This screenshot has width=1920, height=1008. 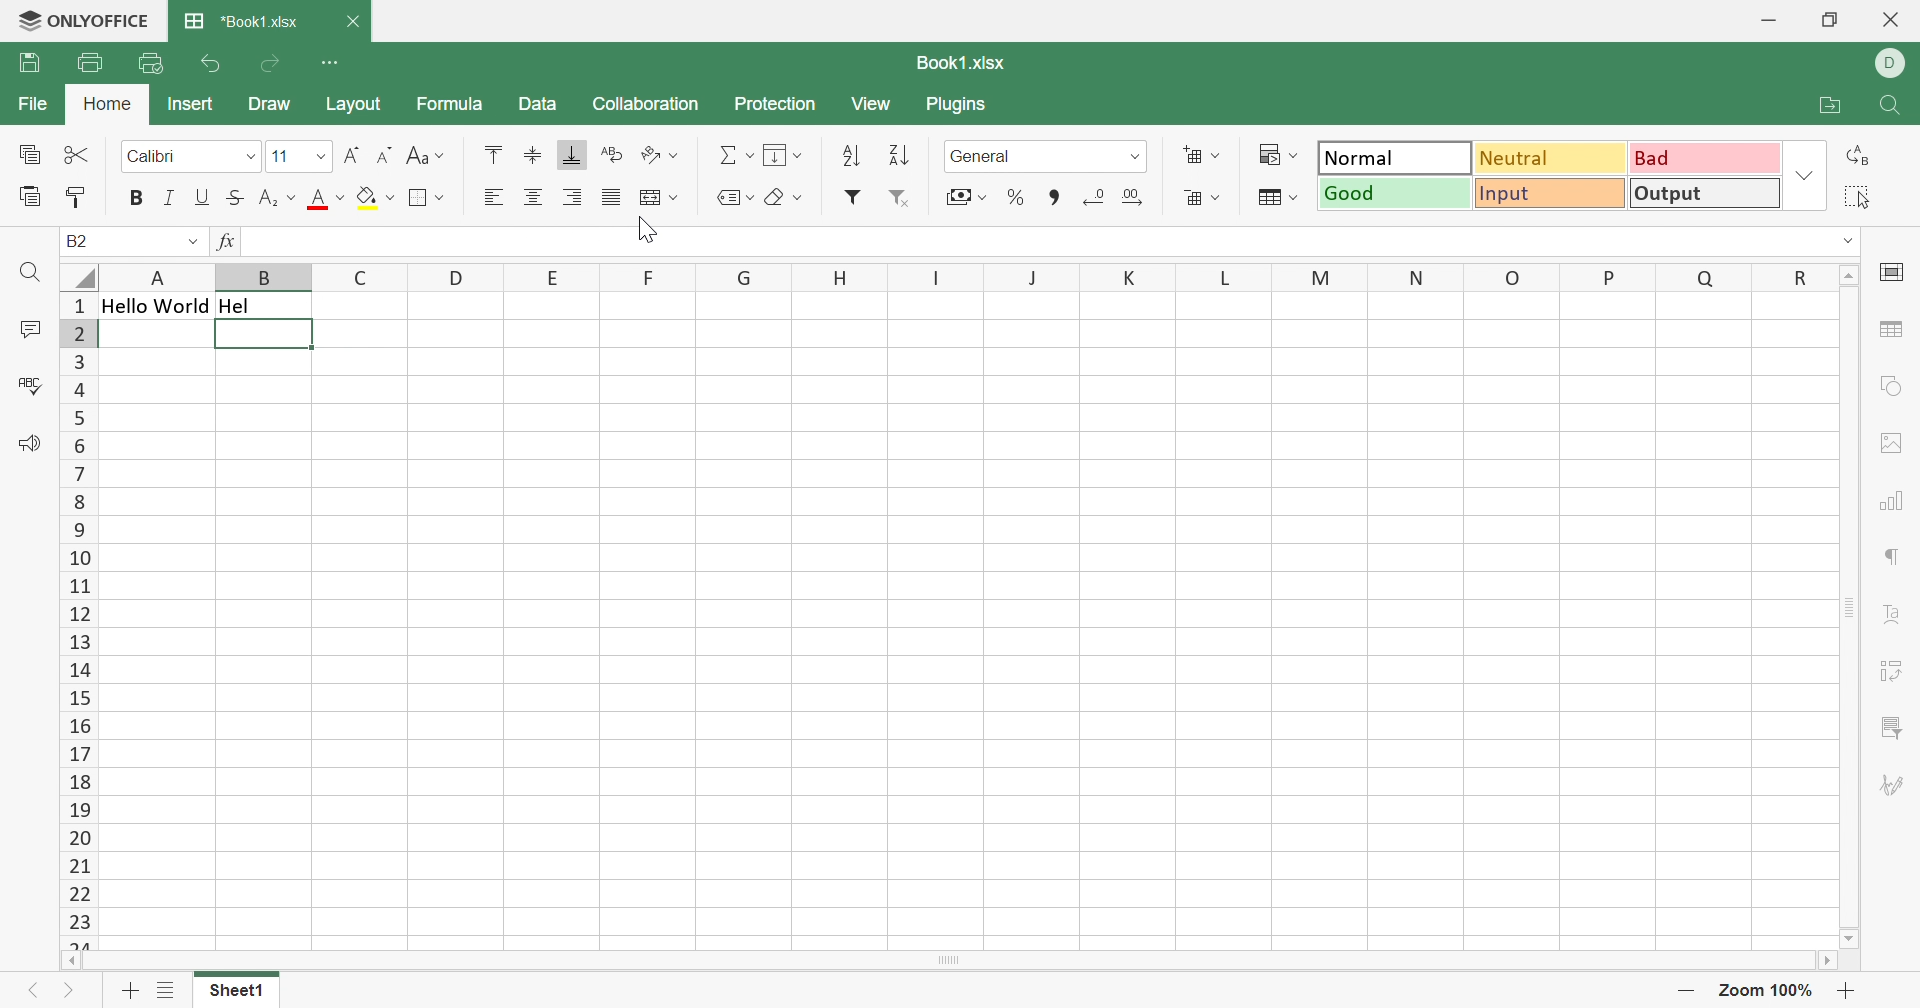 I want to click on Layout, so click(x=355, y=104).